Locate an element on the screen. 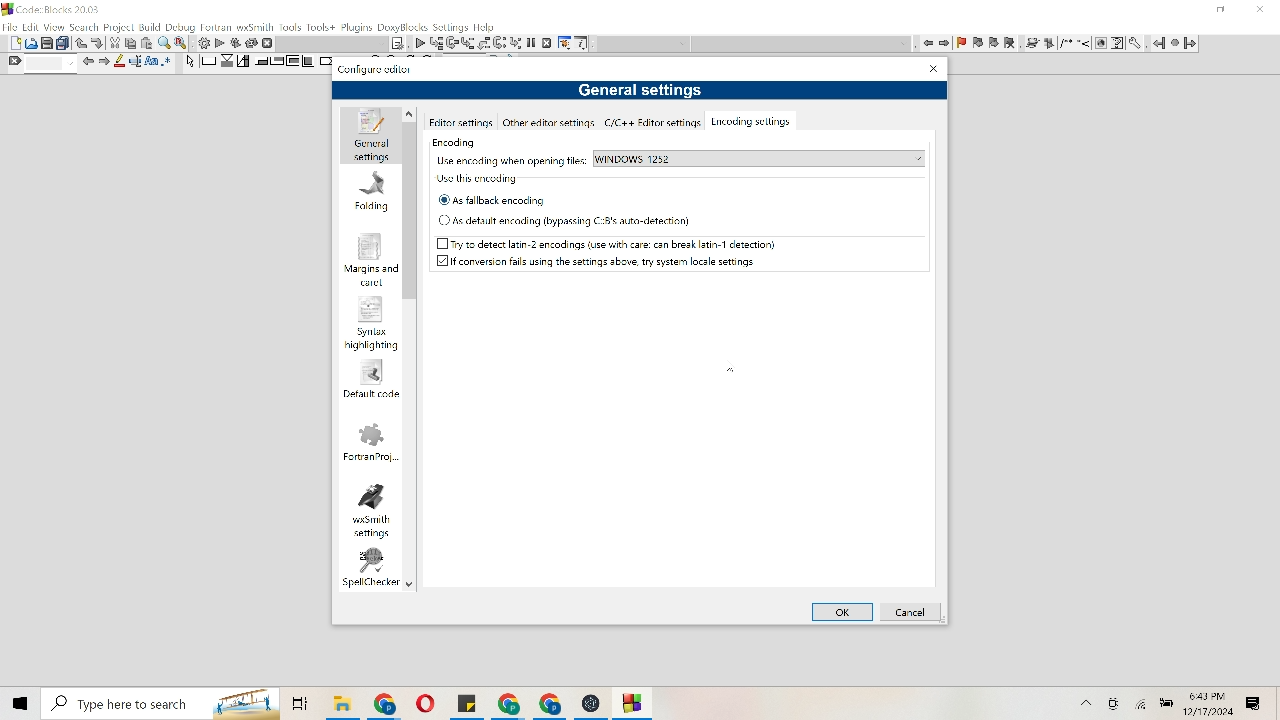 The height and width of the screenshot is (720, 1280). Picture is located at coordinates (31, 42).